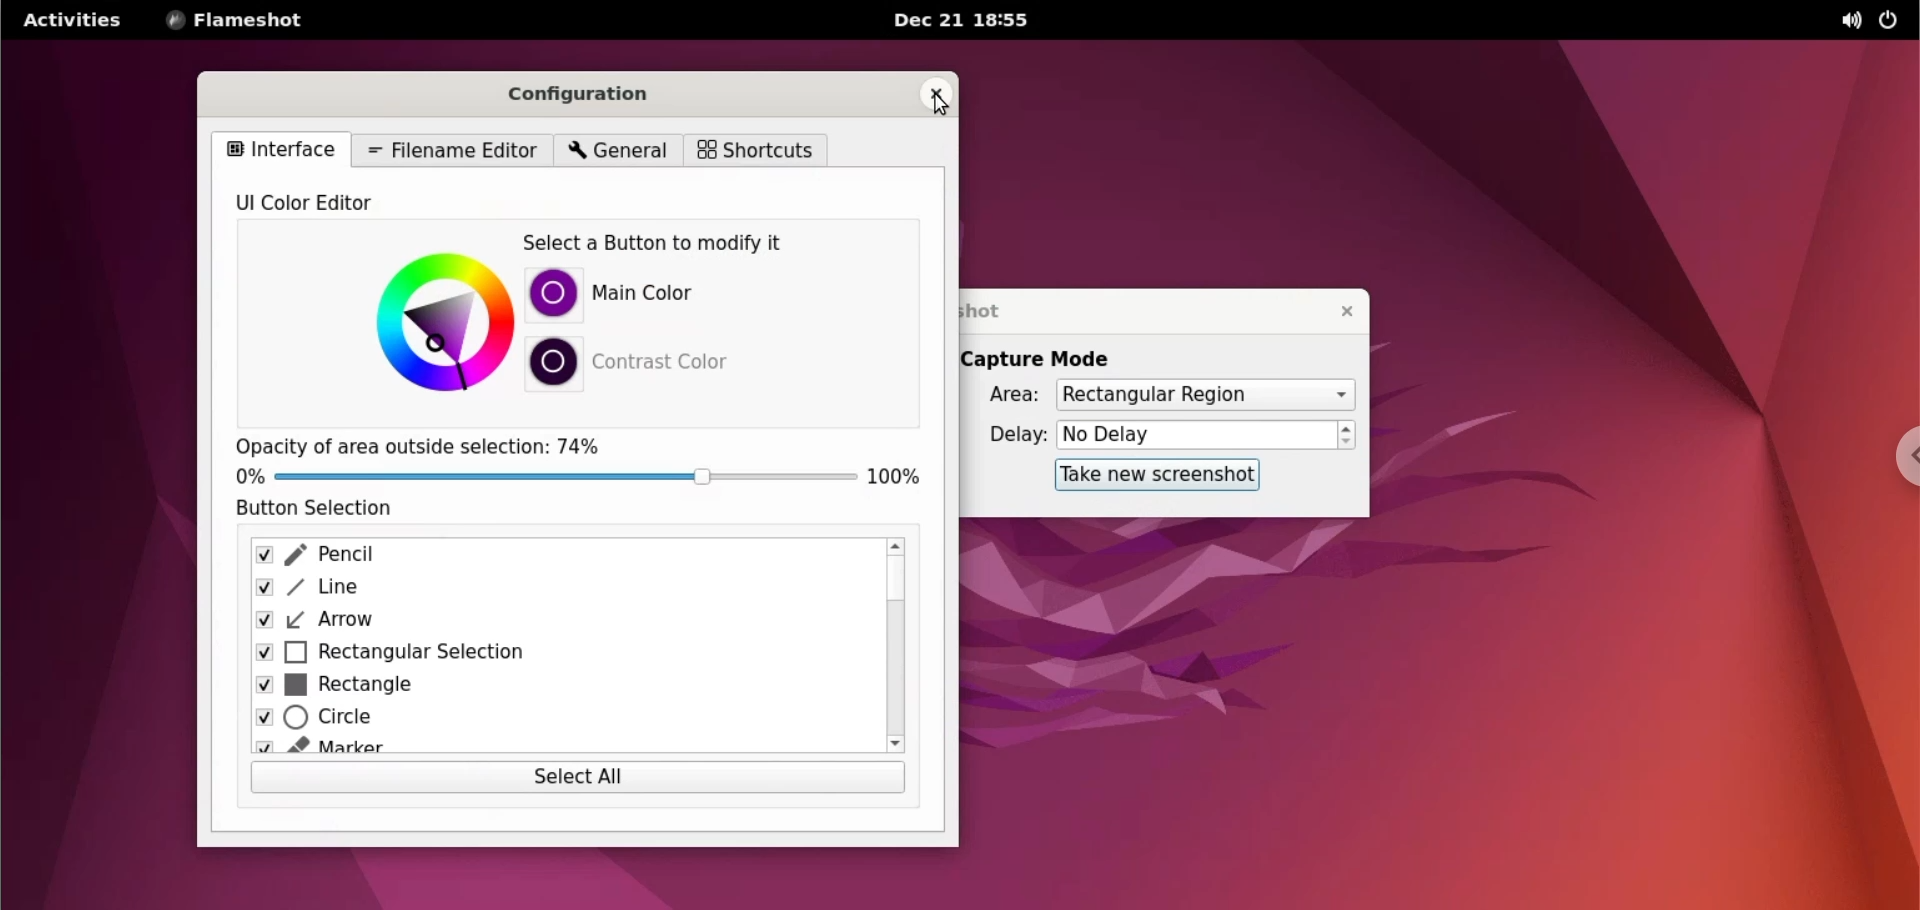 Image resolution: width=1920 pixels, height=910 pixels. Describe the element at coordinates (553, 589) in the screenshot. I see `line` at that location.